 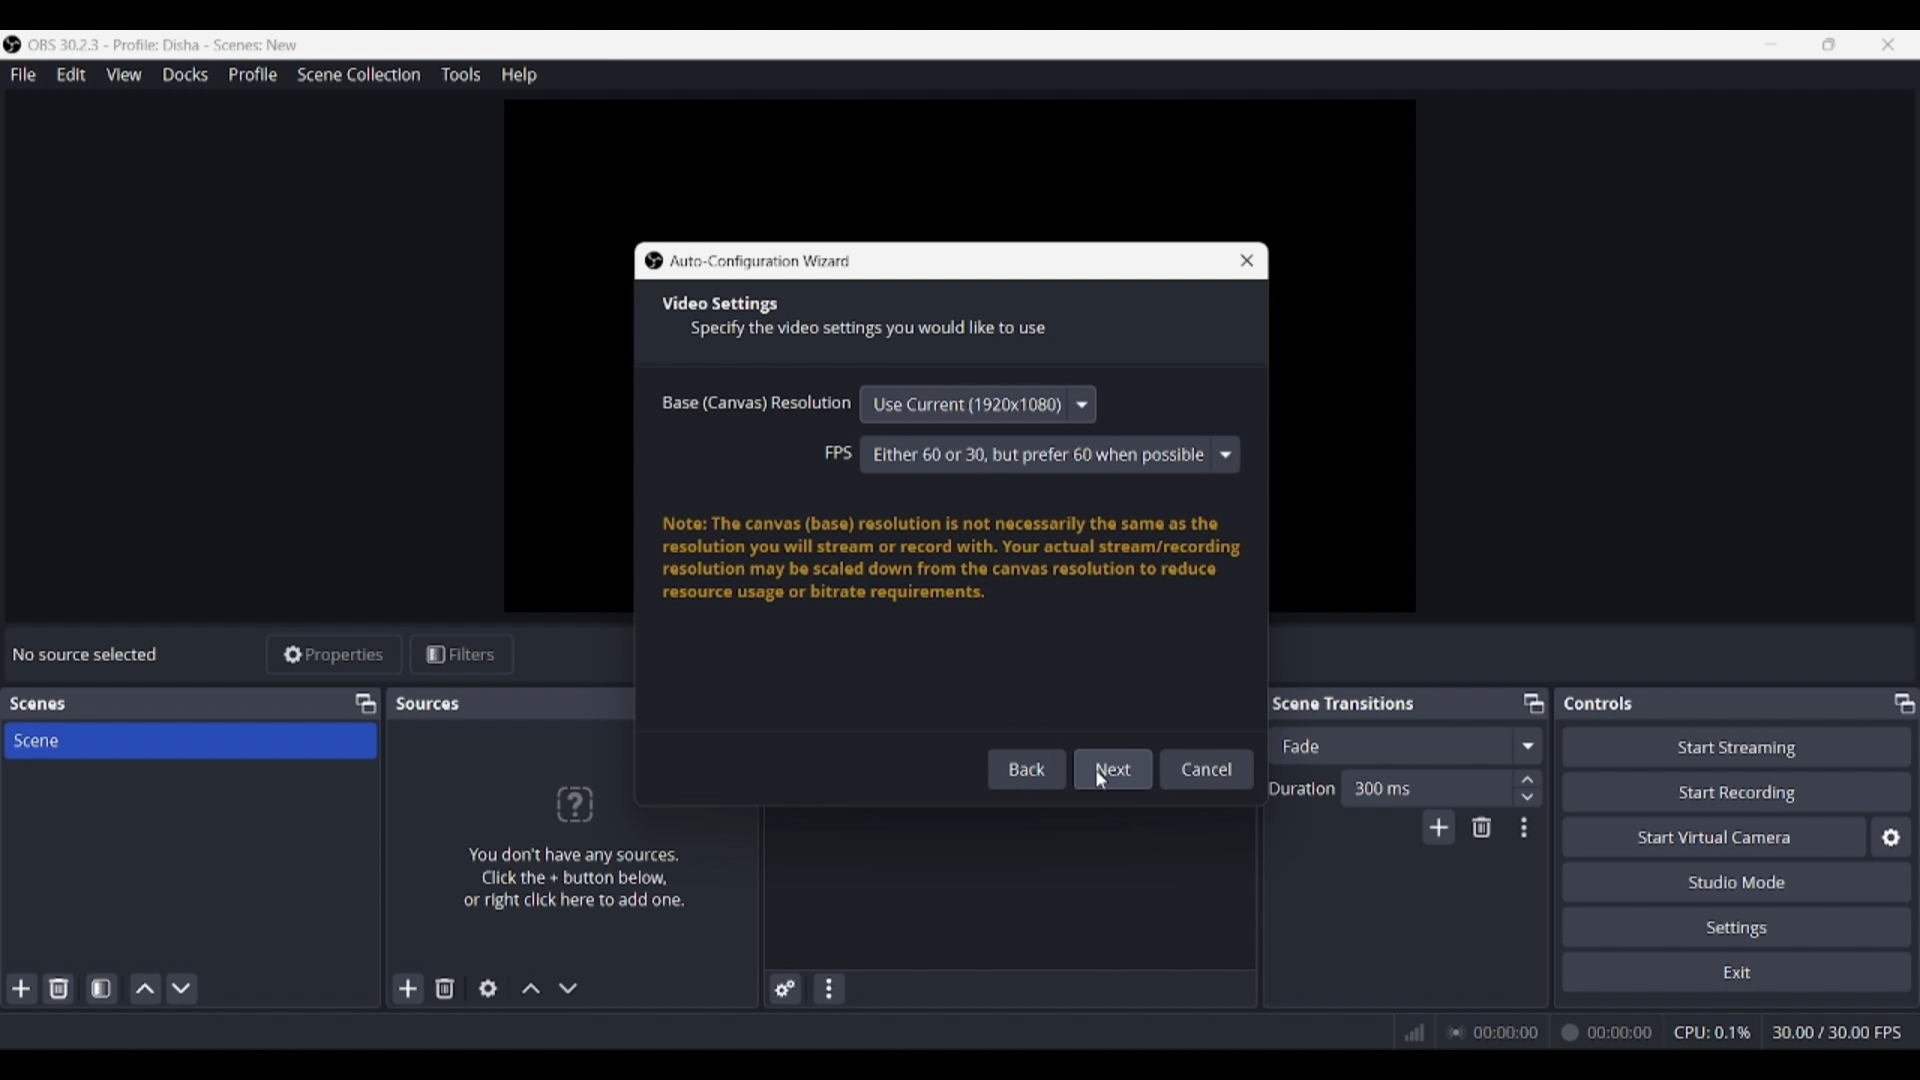 What do you see at coordinates (70, 75) in the screenshot?
I see `Edit menu` at bounding box center [70, 75].